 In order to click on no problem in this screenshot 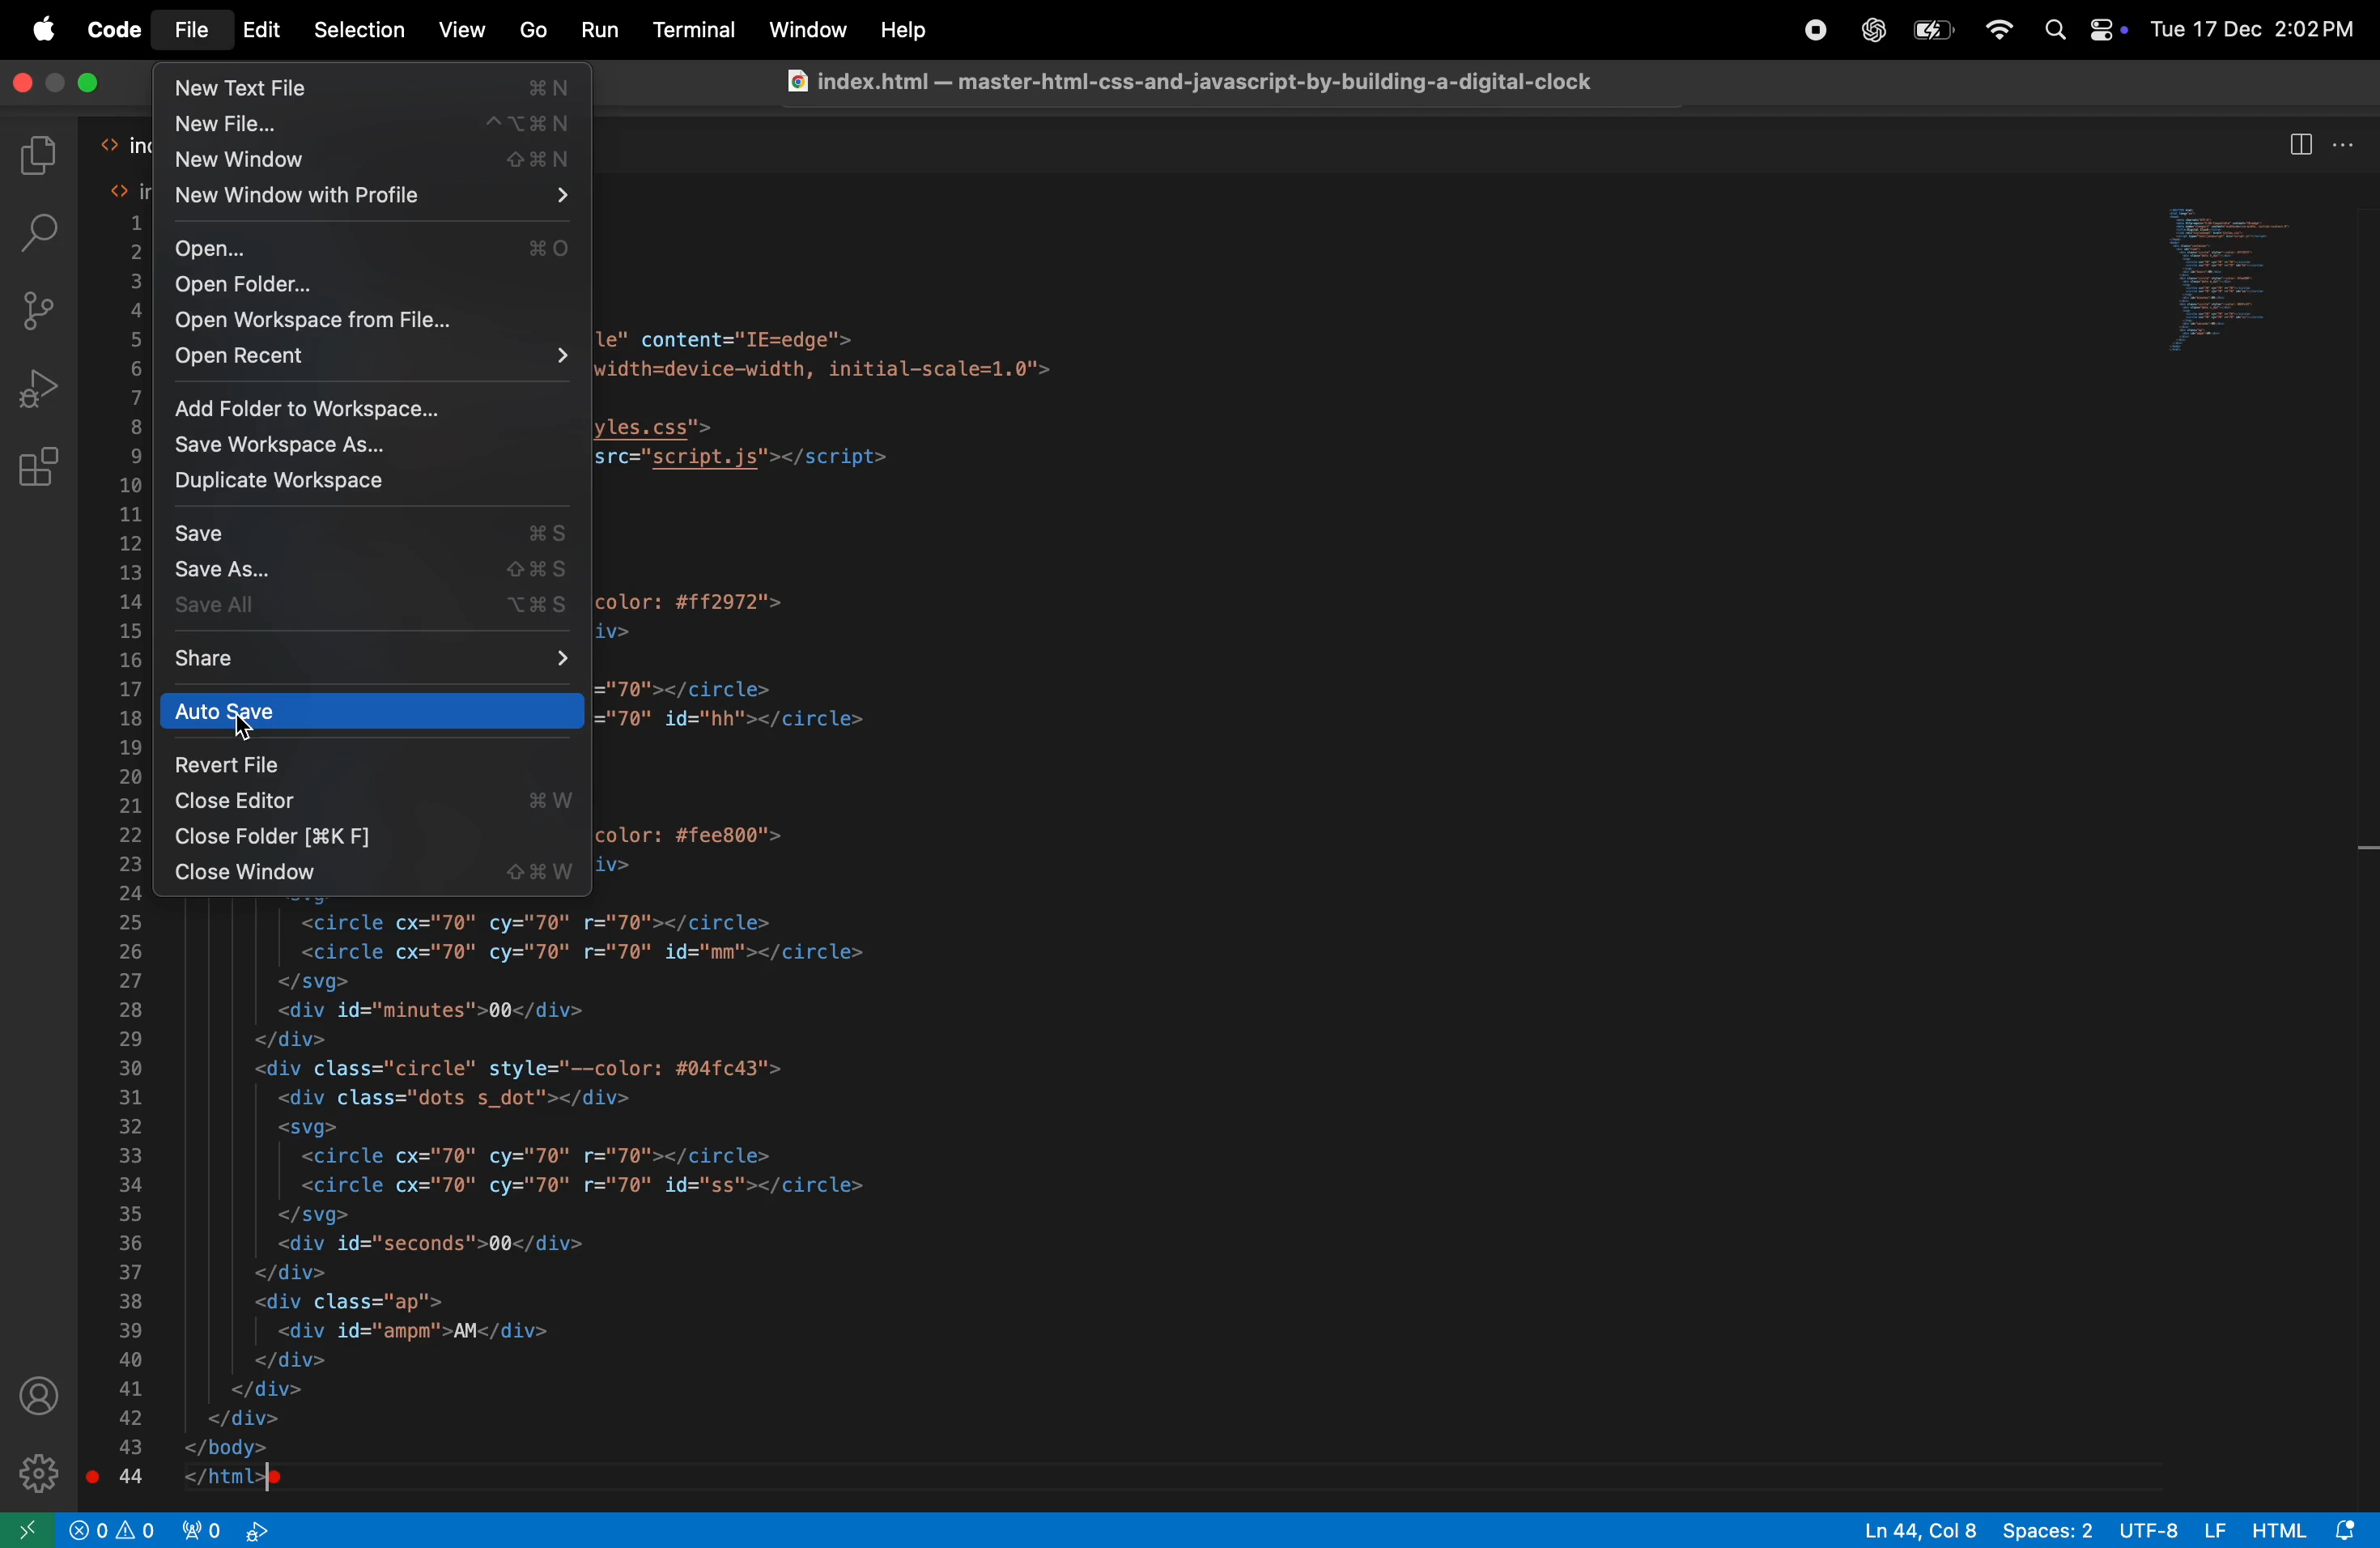, I will do `click(83, 1529)`.